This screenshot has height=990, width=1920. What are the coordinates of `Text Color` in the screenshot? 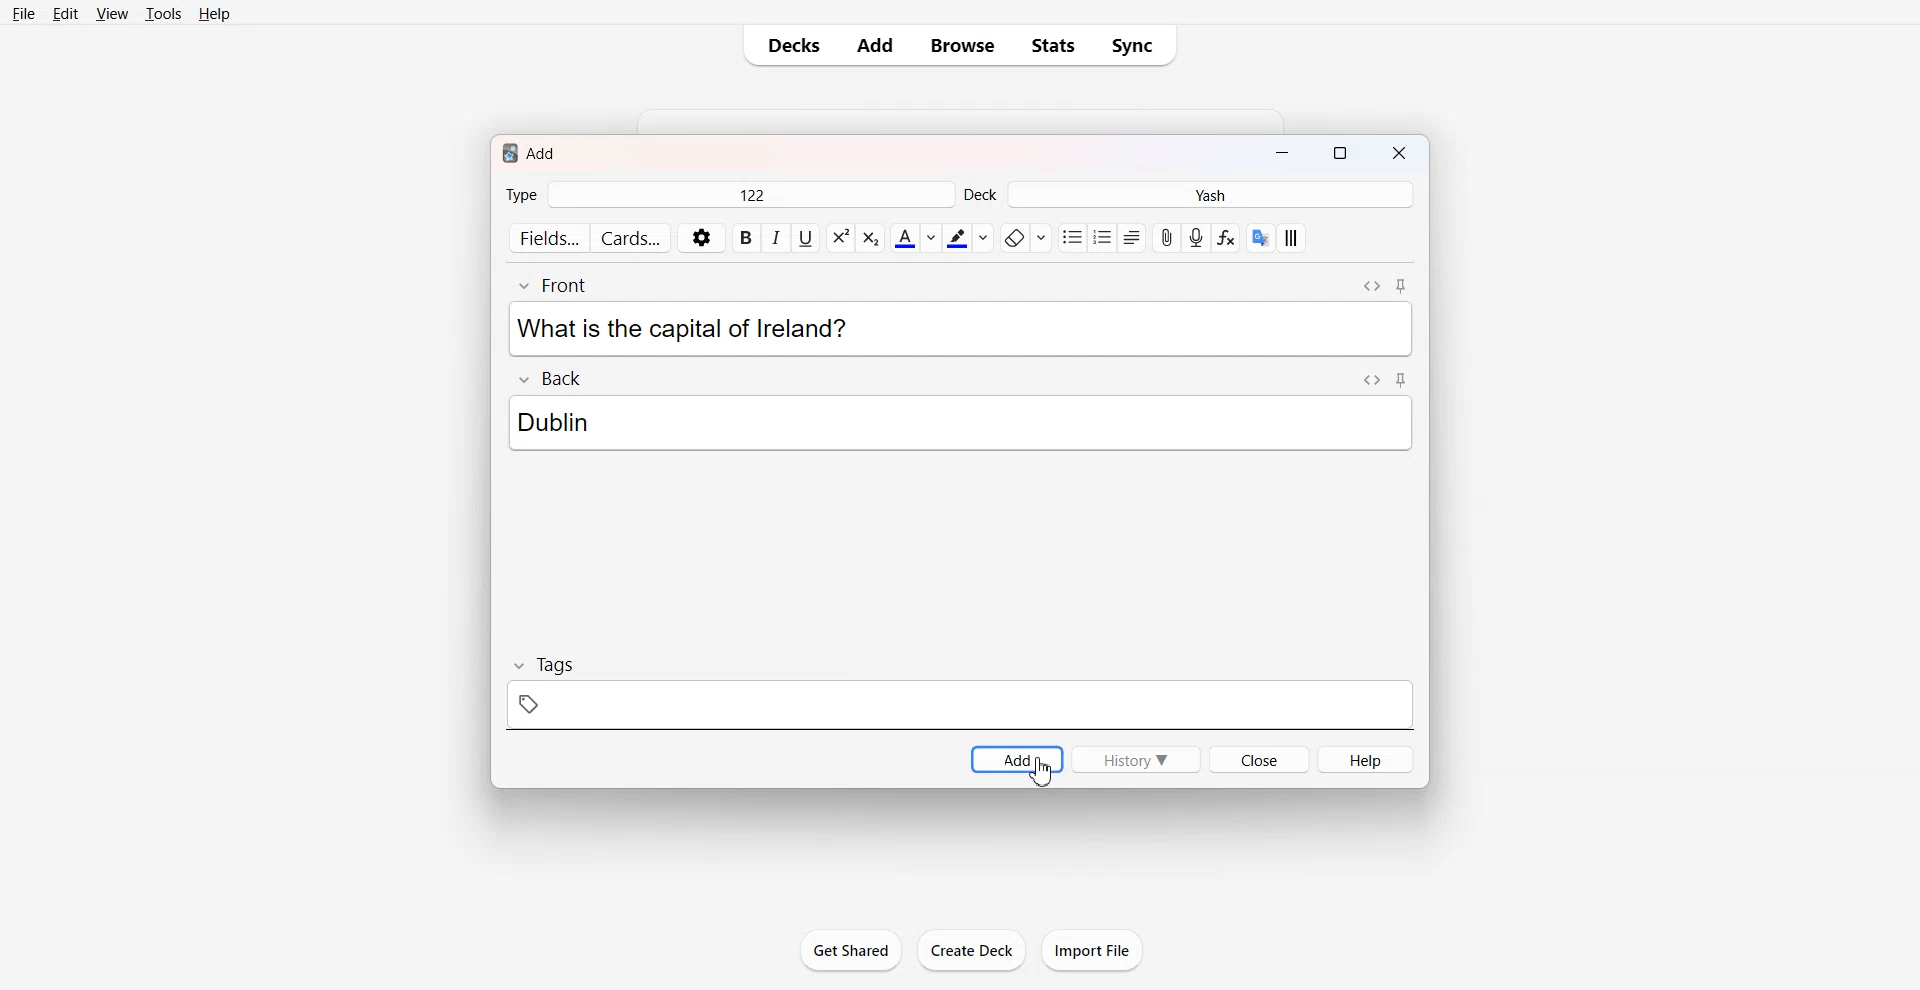 It's located at (915, 237).